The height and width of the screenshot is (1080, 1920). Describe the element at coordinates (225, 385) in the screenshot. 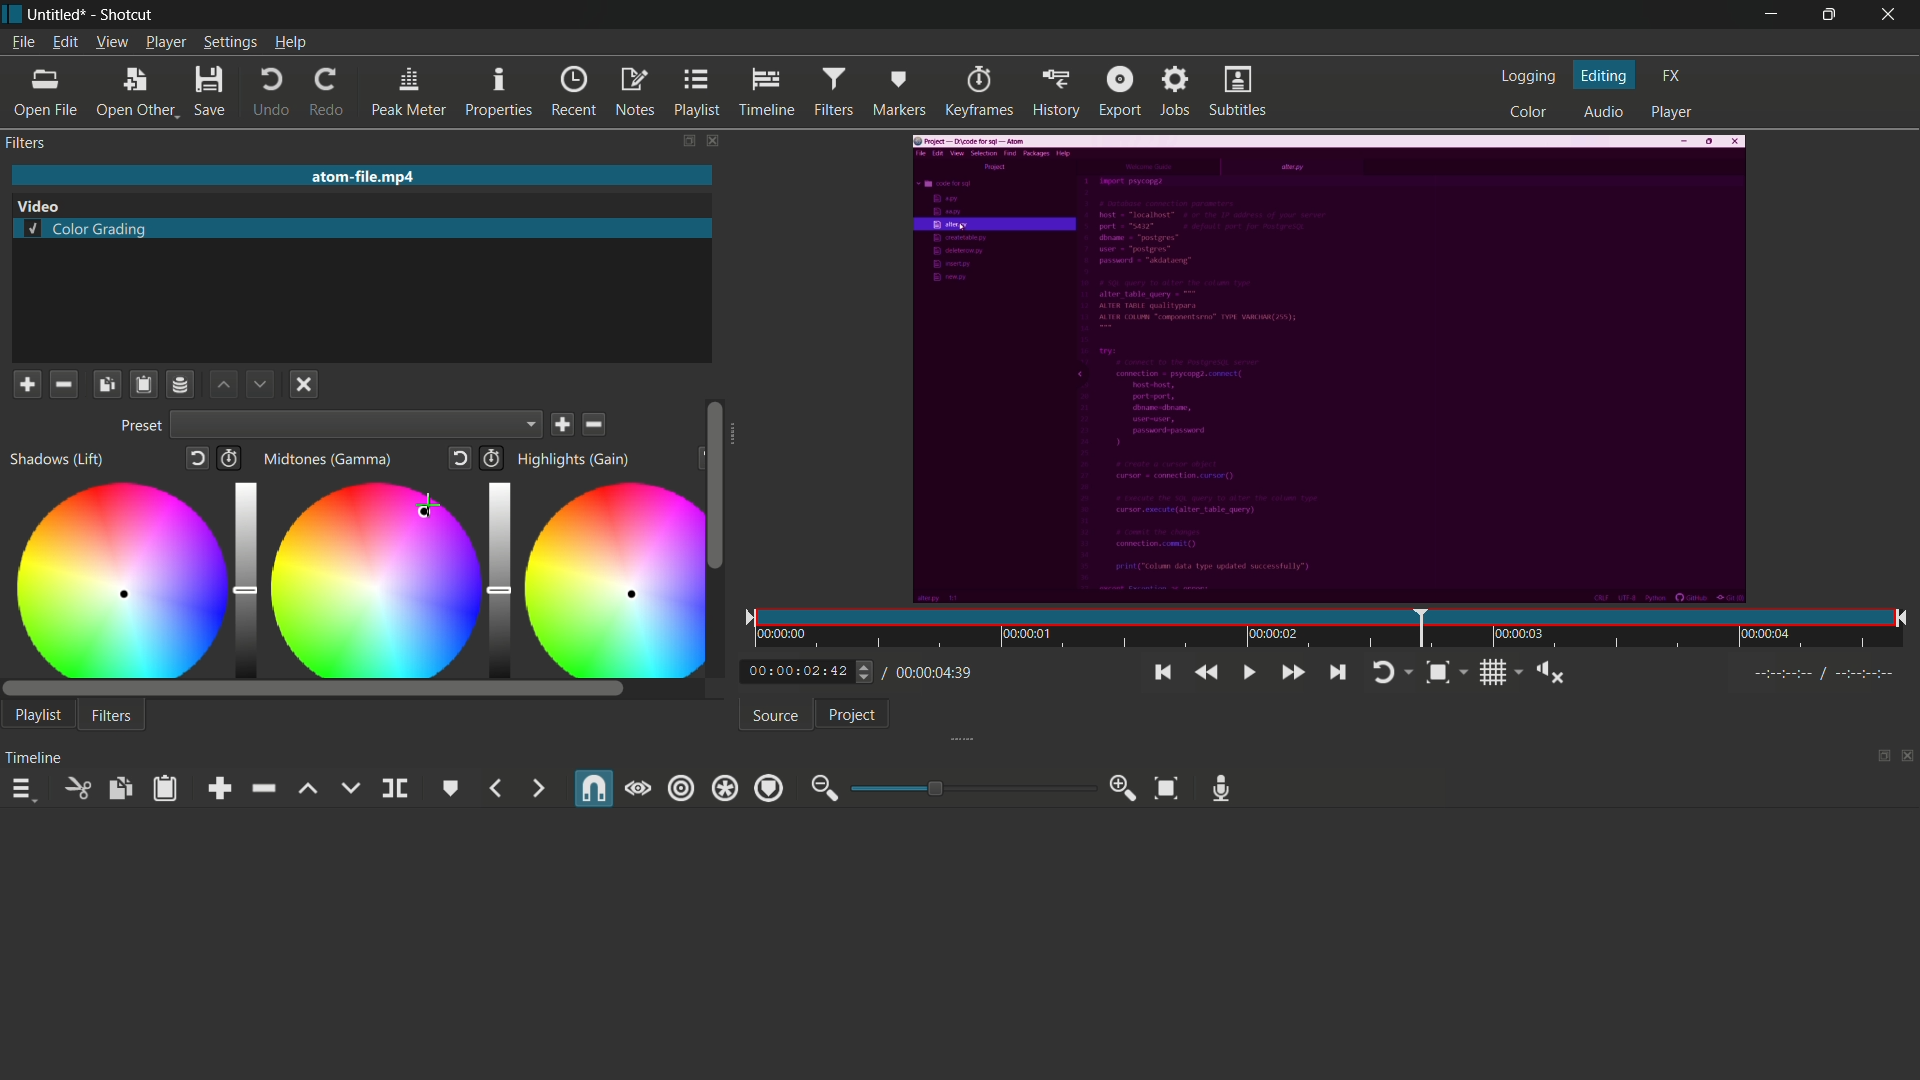

I see `Up` at that location.